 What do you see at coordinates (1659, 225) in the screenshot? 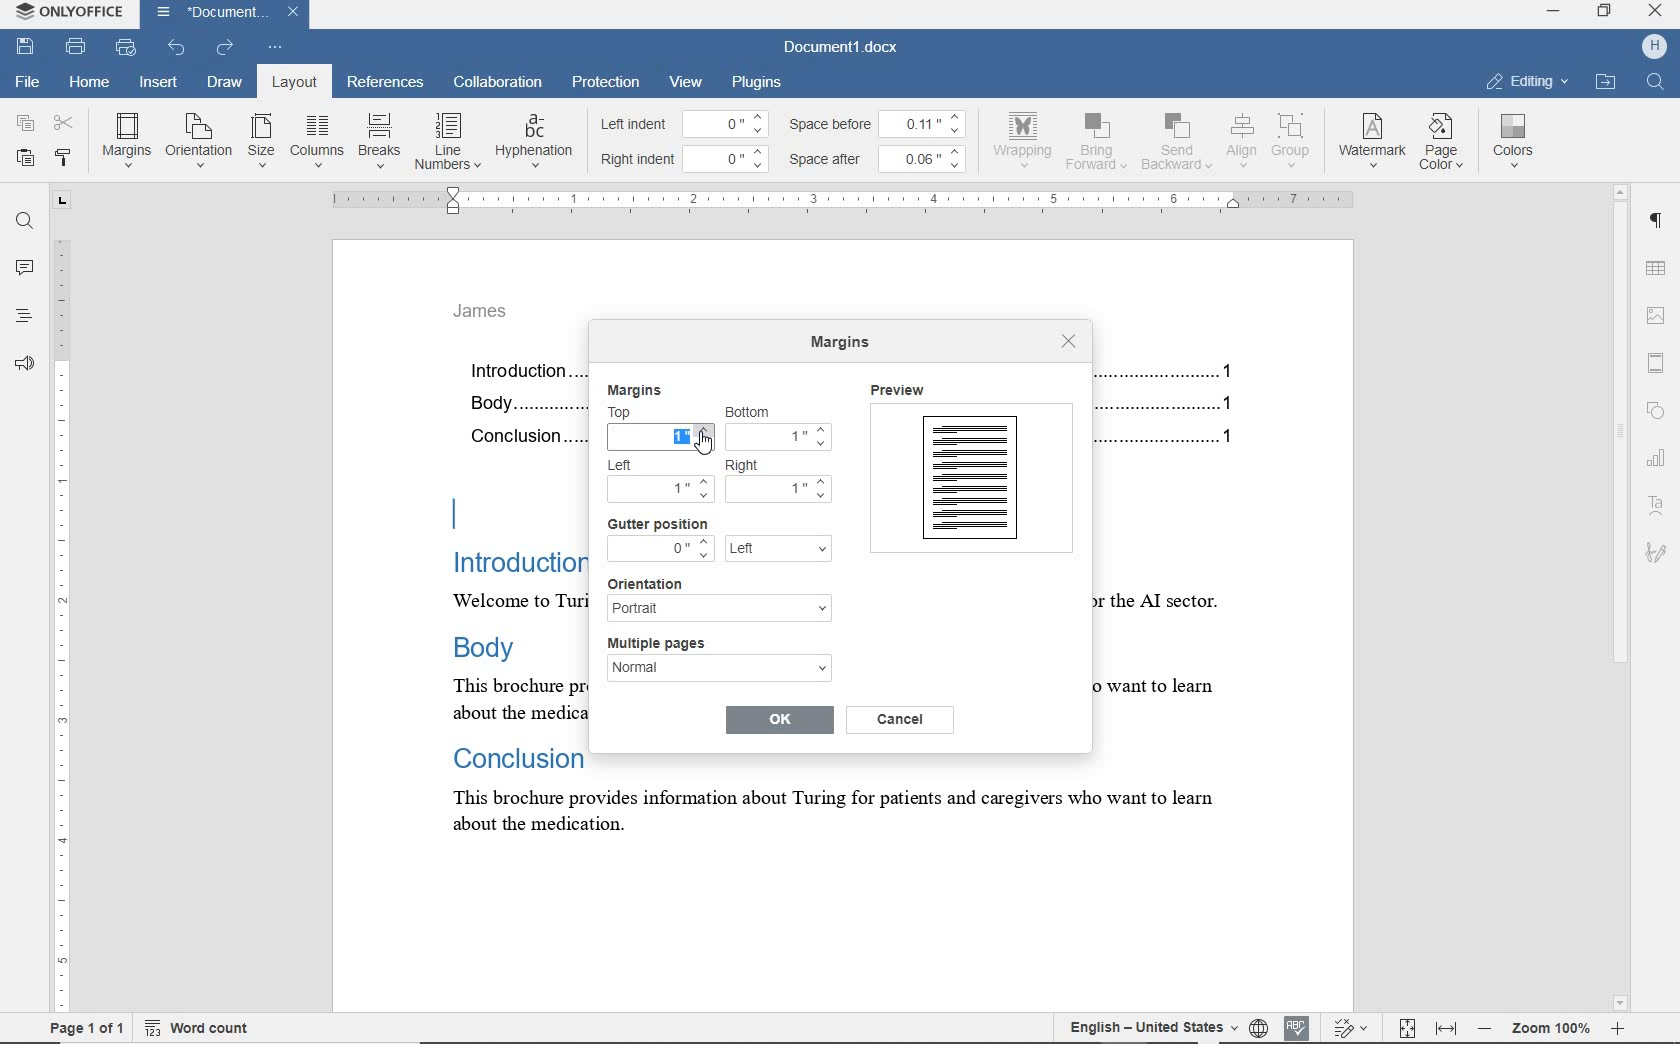
I see `paragraph settings` at bounding box center [1659, 225].